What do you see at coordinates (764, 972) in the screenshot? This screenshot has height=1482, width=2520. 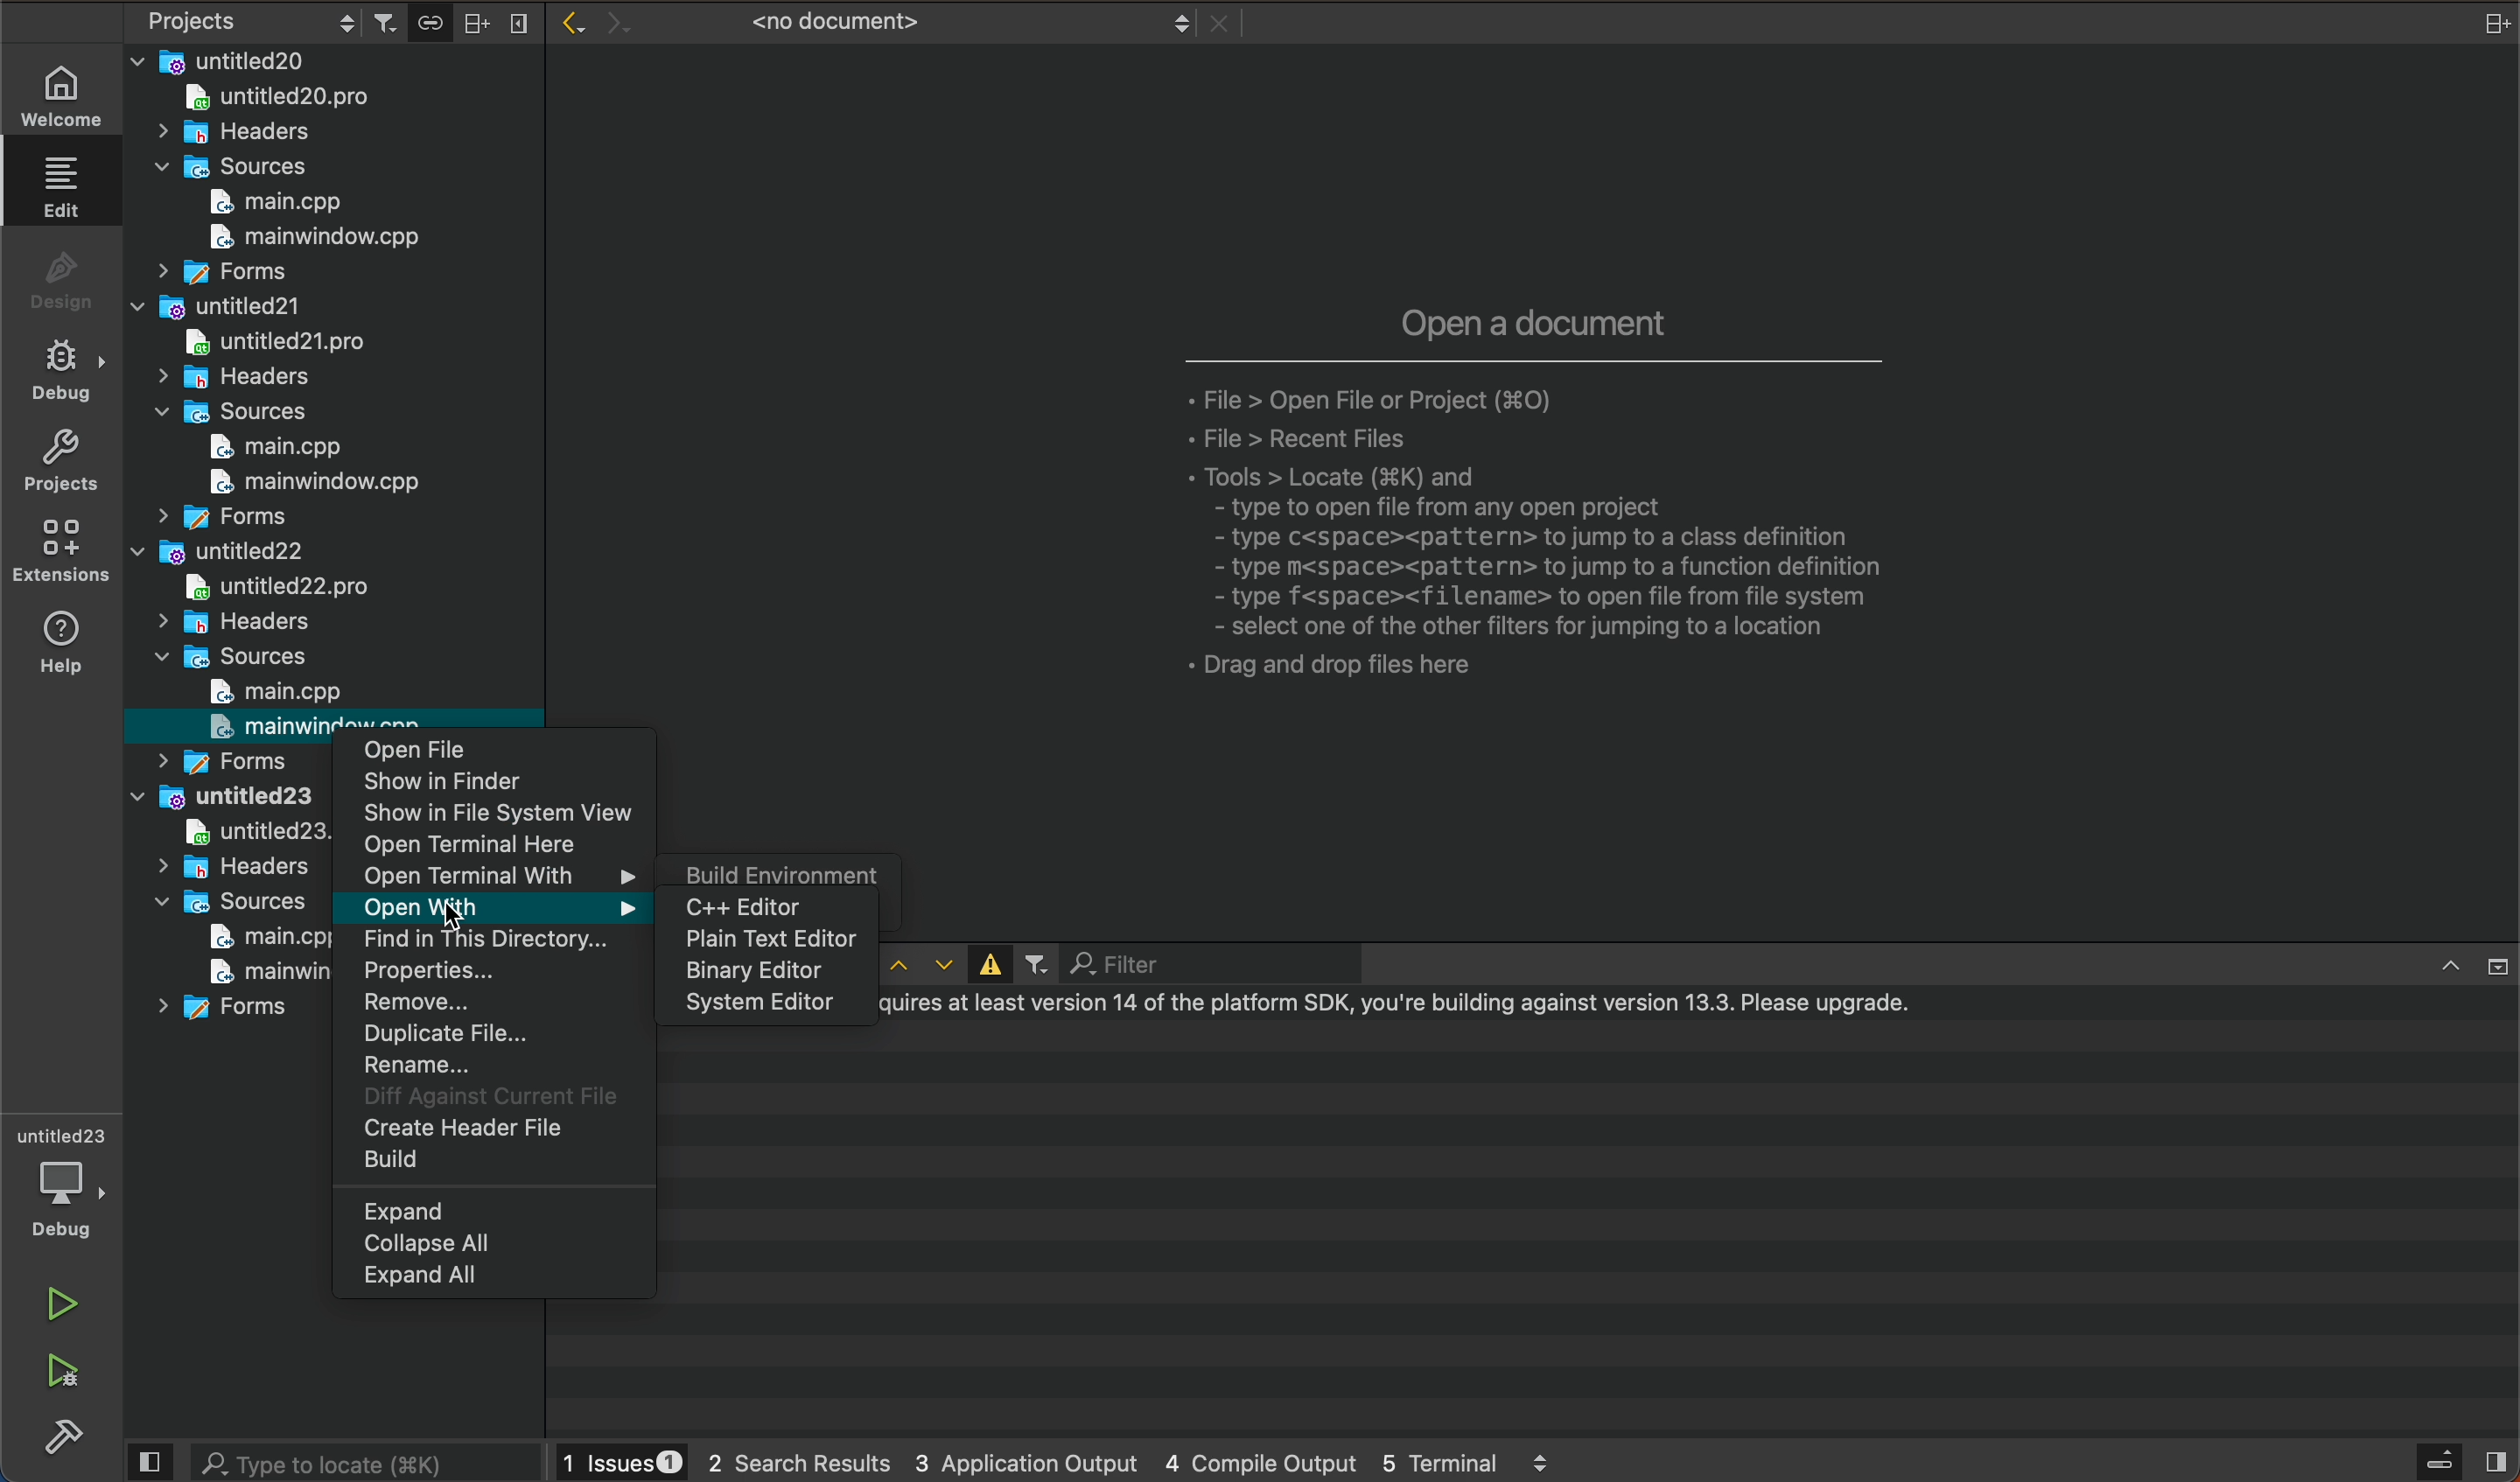 I see `binary editor` at bounding box center [764, 972].